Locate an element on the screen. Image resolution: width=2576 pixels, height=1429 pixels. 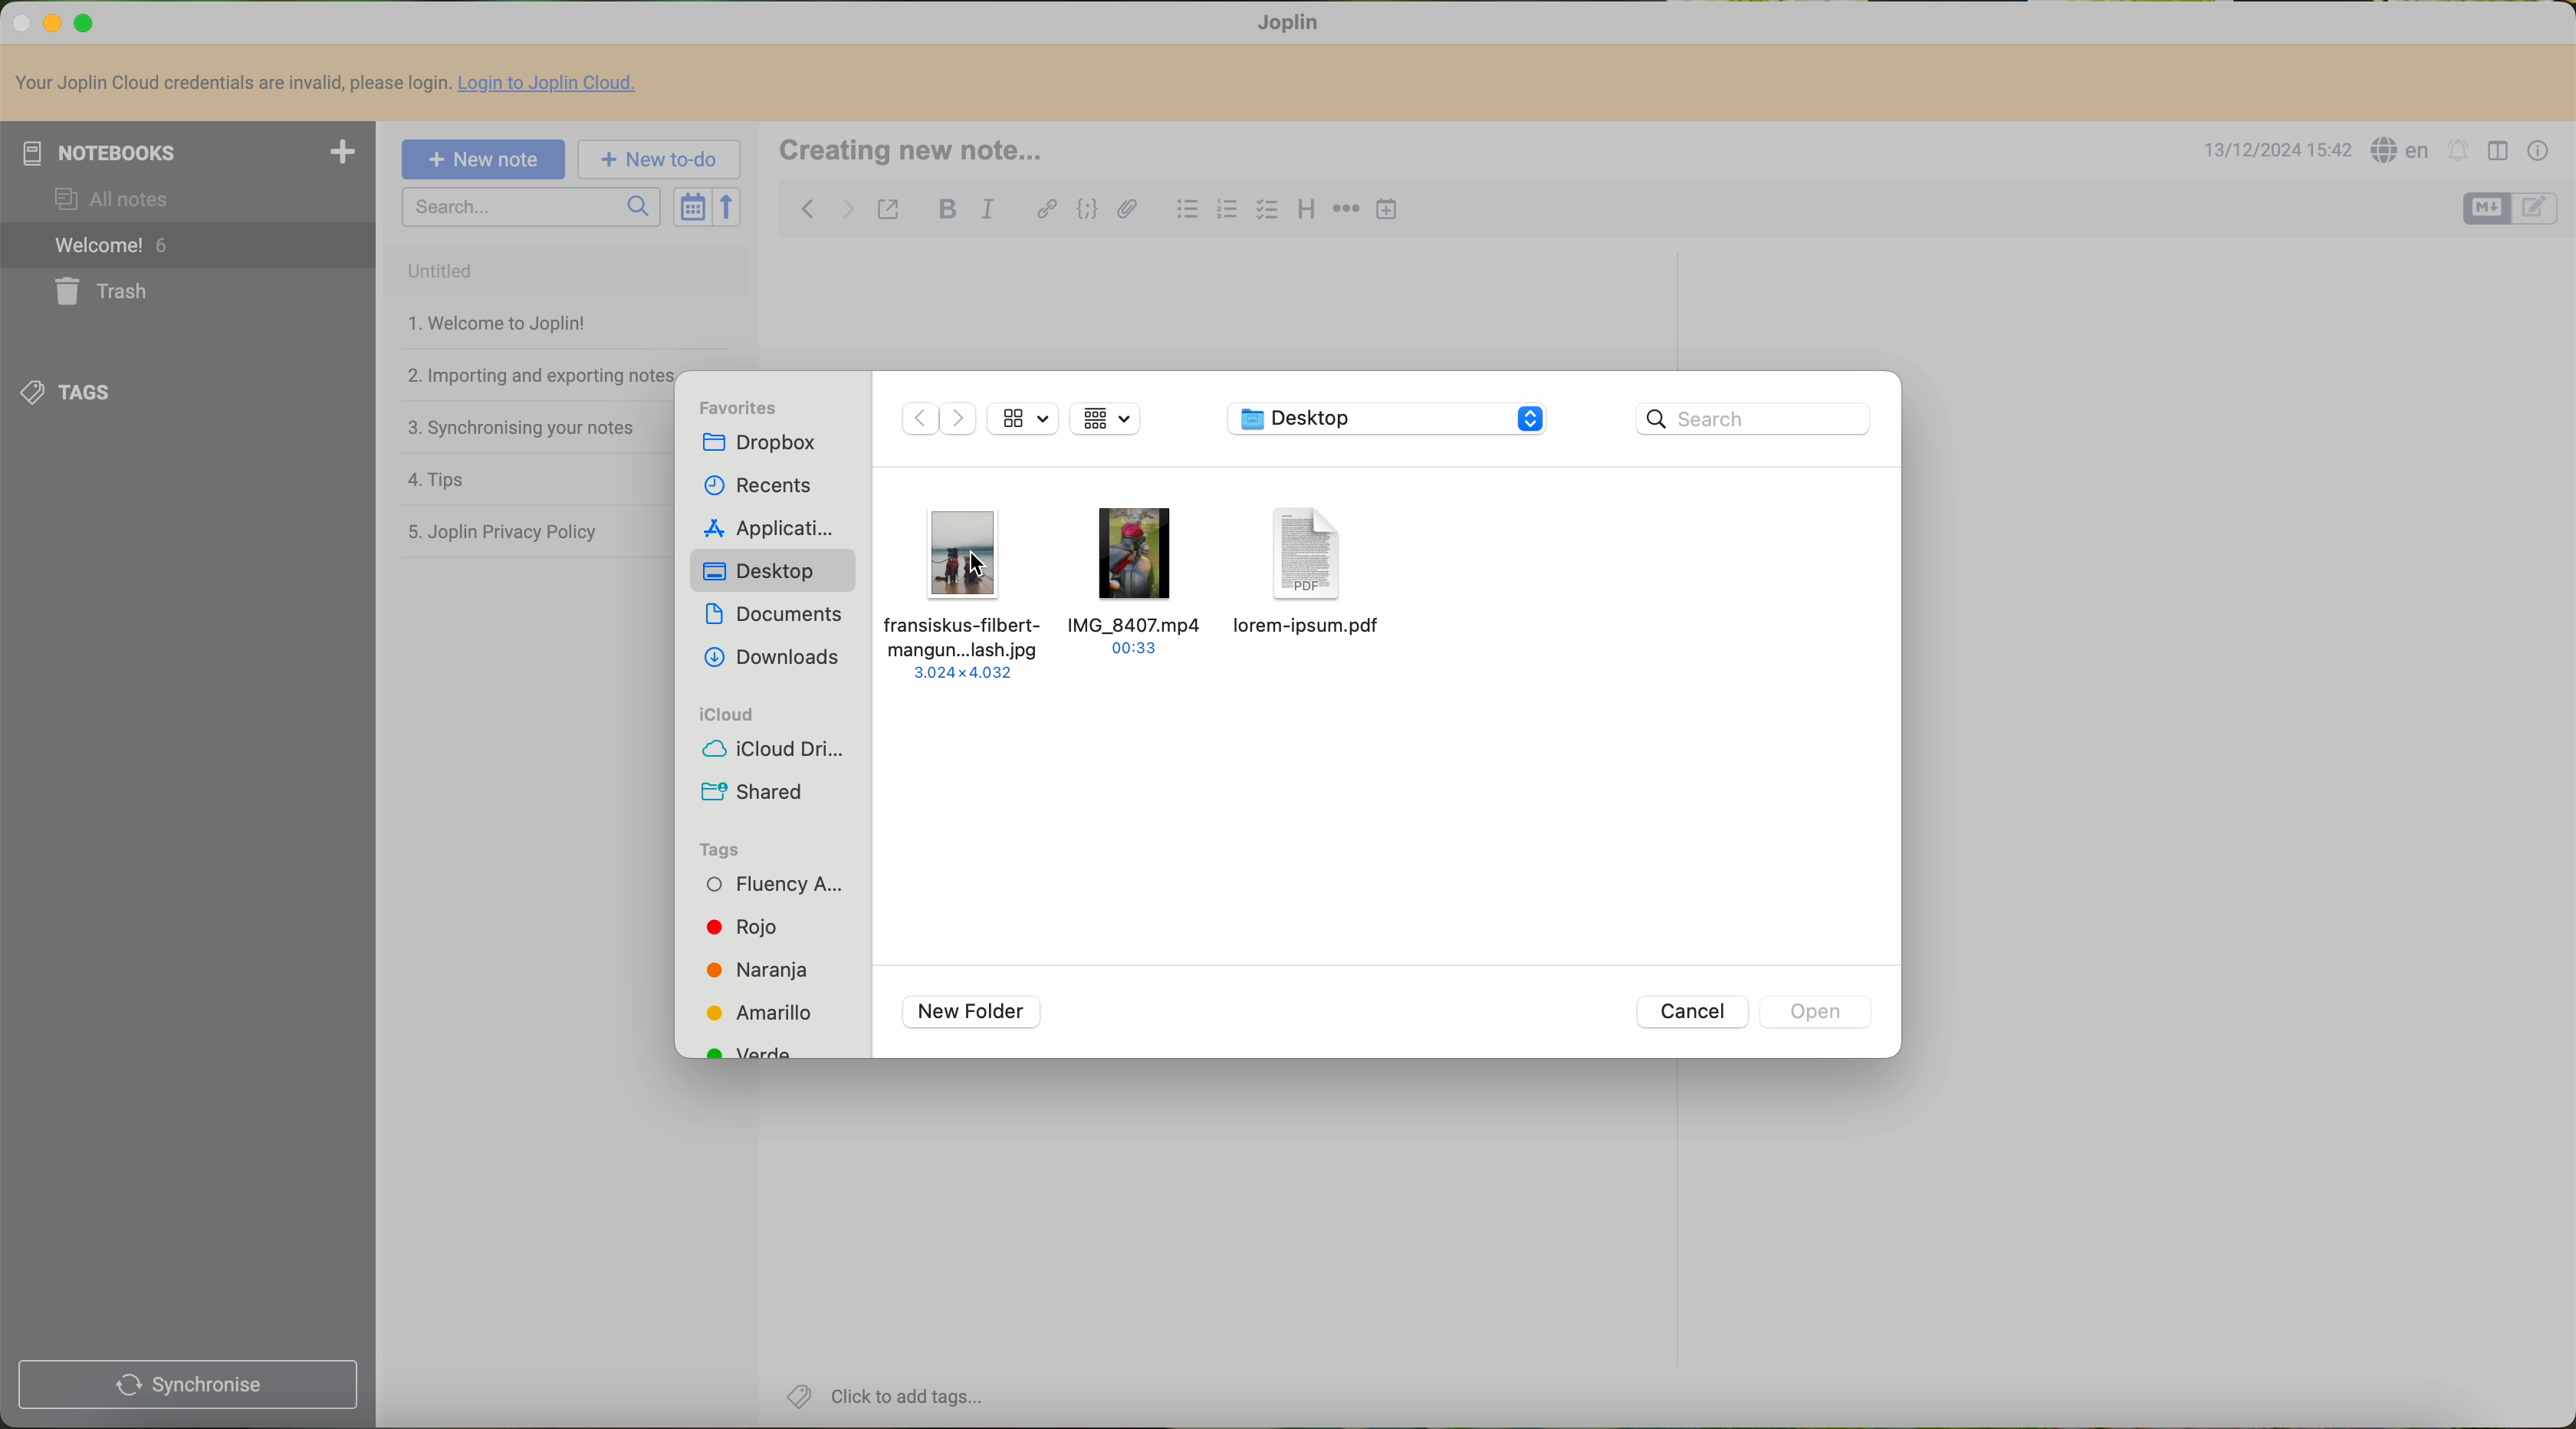
location is located at coordinates (1386, 422).